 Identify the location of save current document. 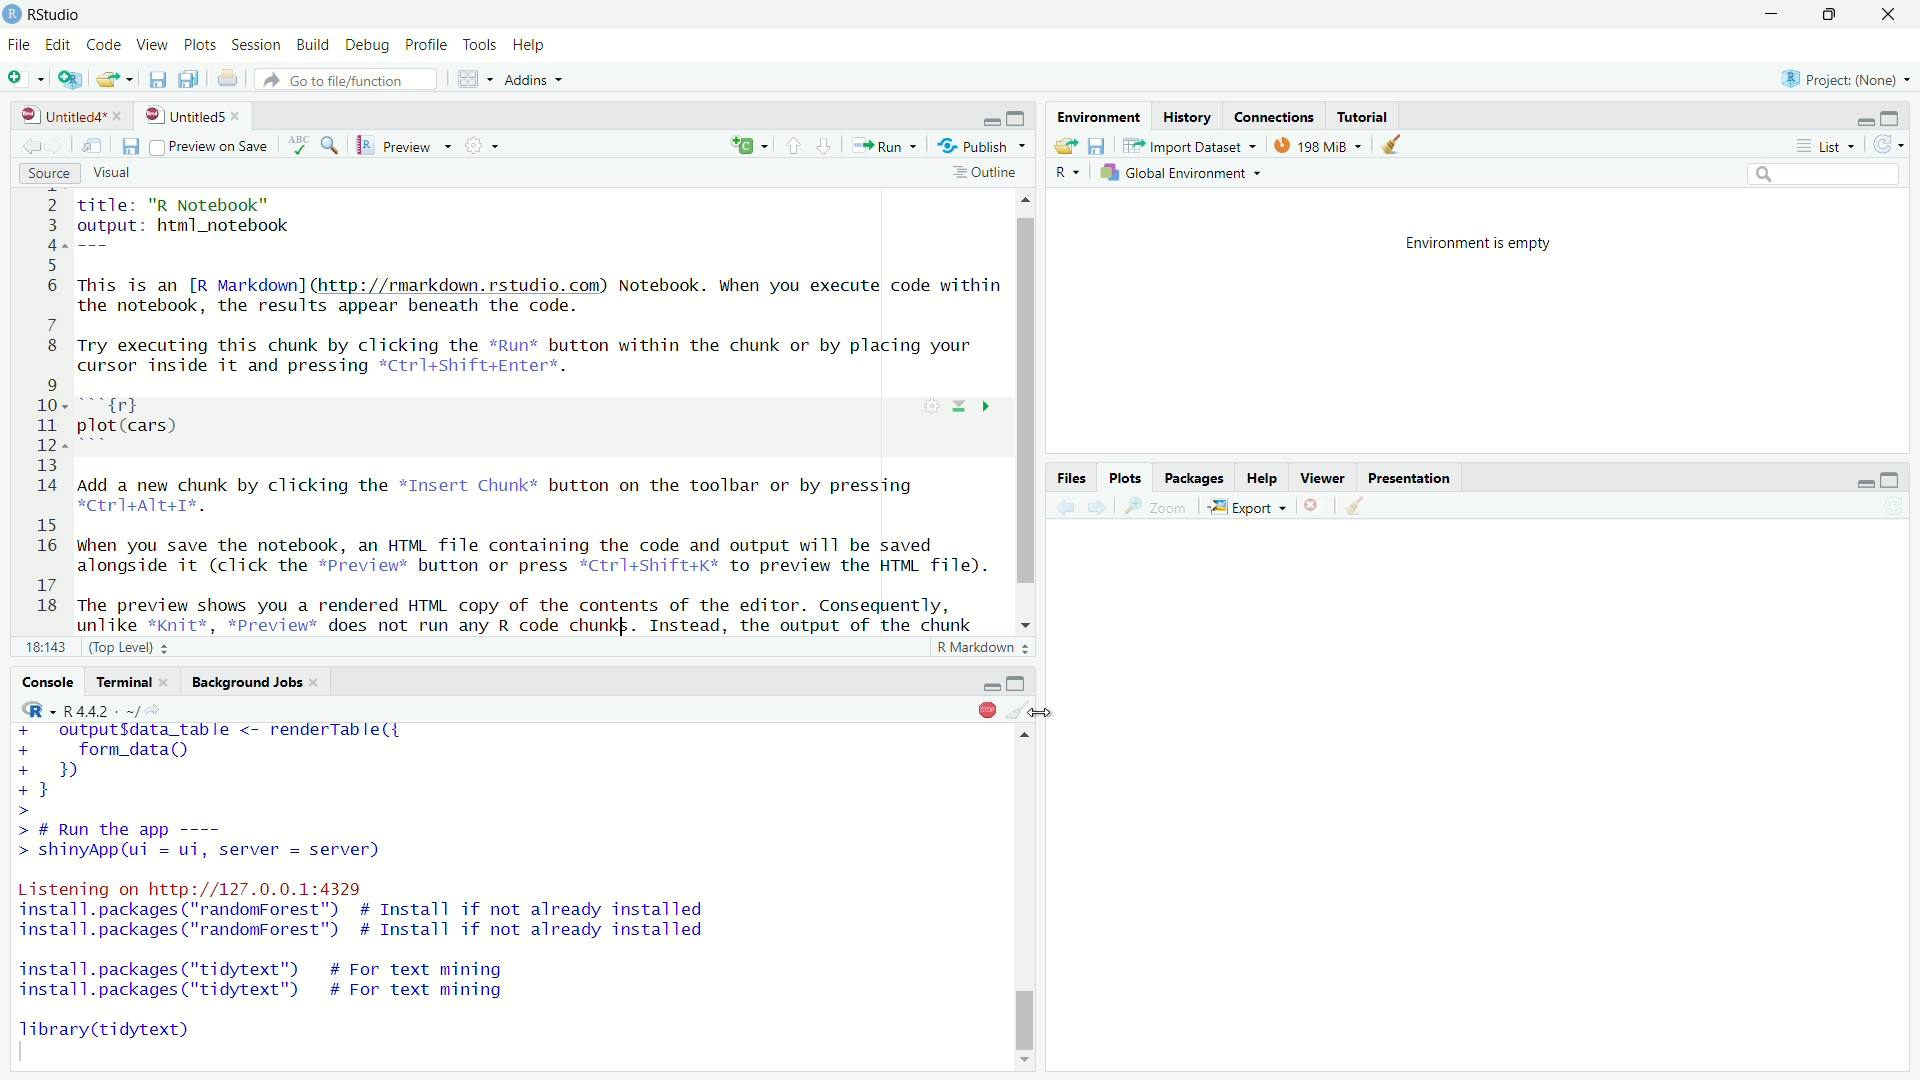
(158, 79).